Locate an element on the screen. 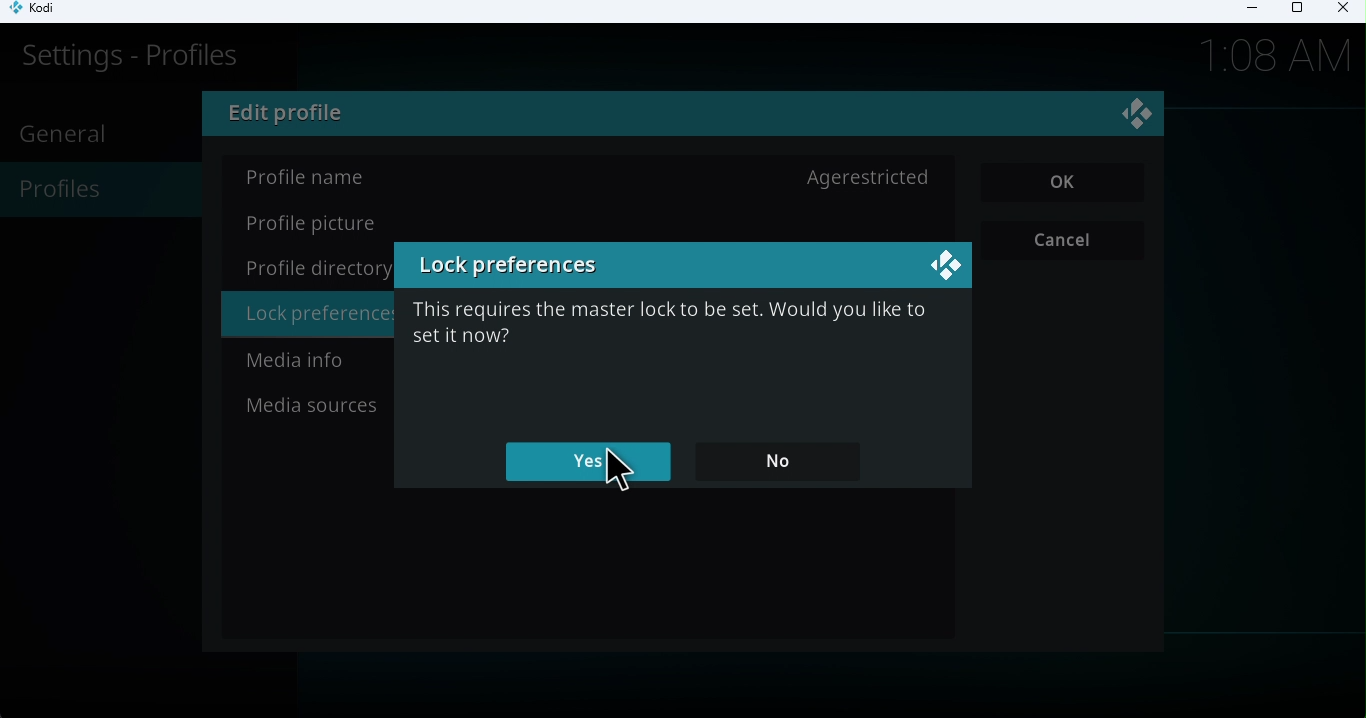 This screenshot has height=718, width=1366. Maximize is located at coordinates (1296, 12).